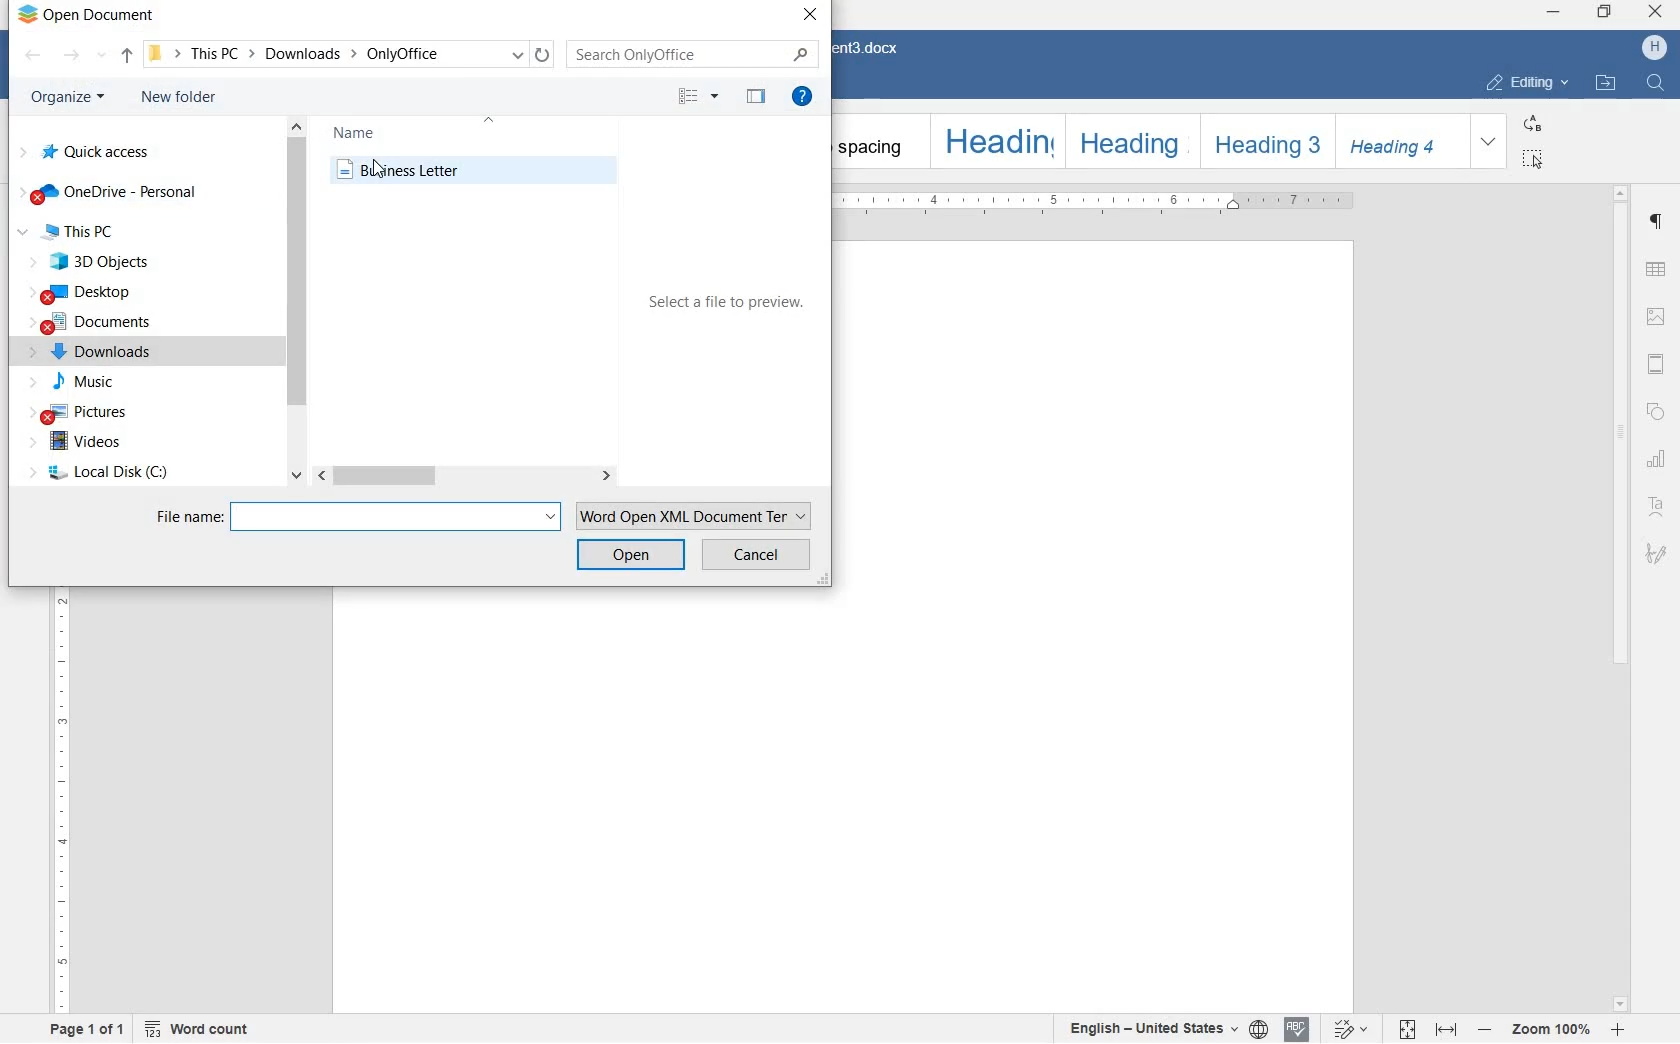 This screenshot has height=1044, width=1680. What do you see at coordinates (754, 96) in the screenshot?
I see `detail view` at bounding box center [754, 96].